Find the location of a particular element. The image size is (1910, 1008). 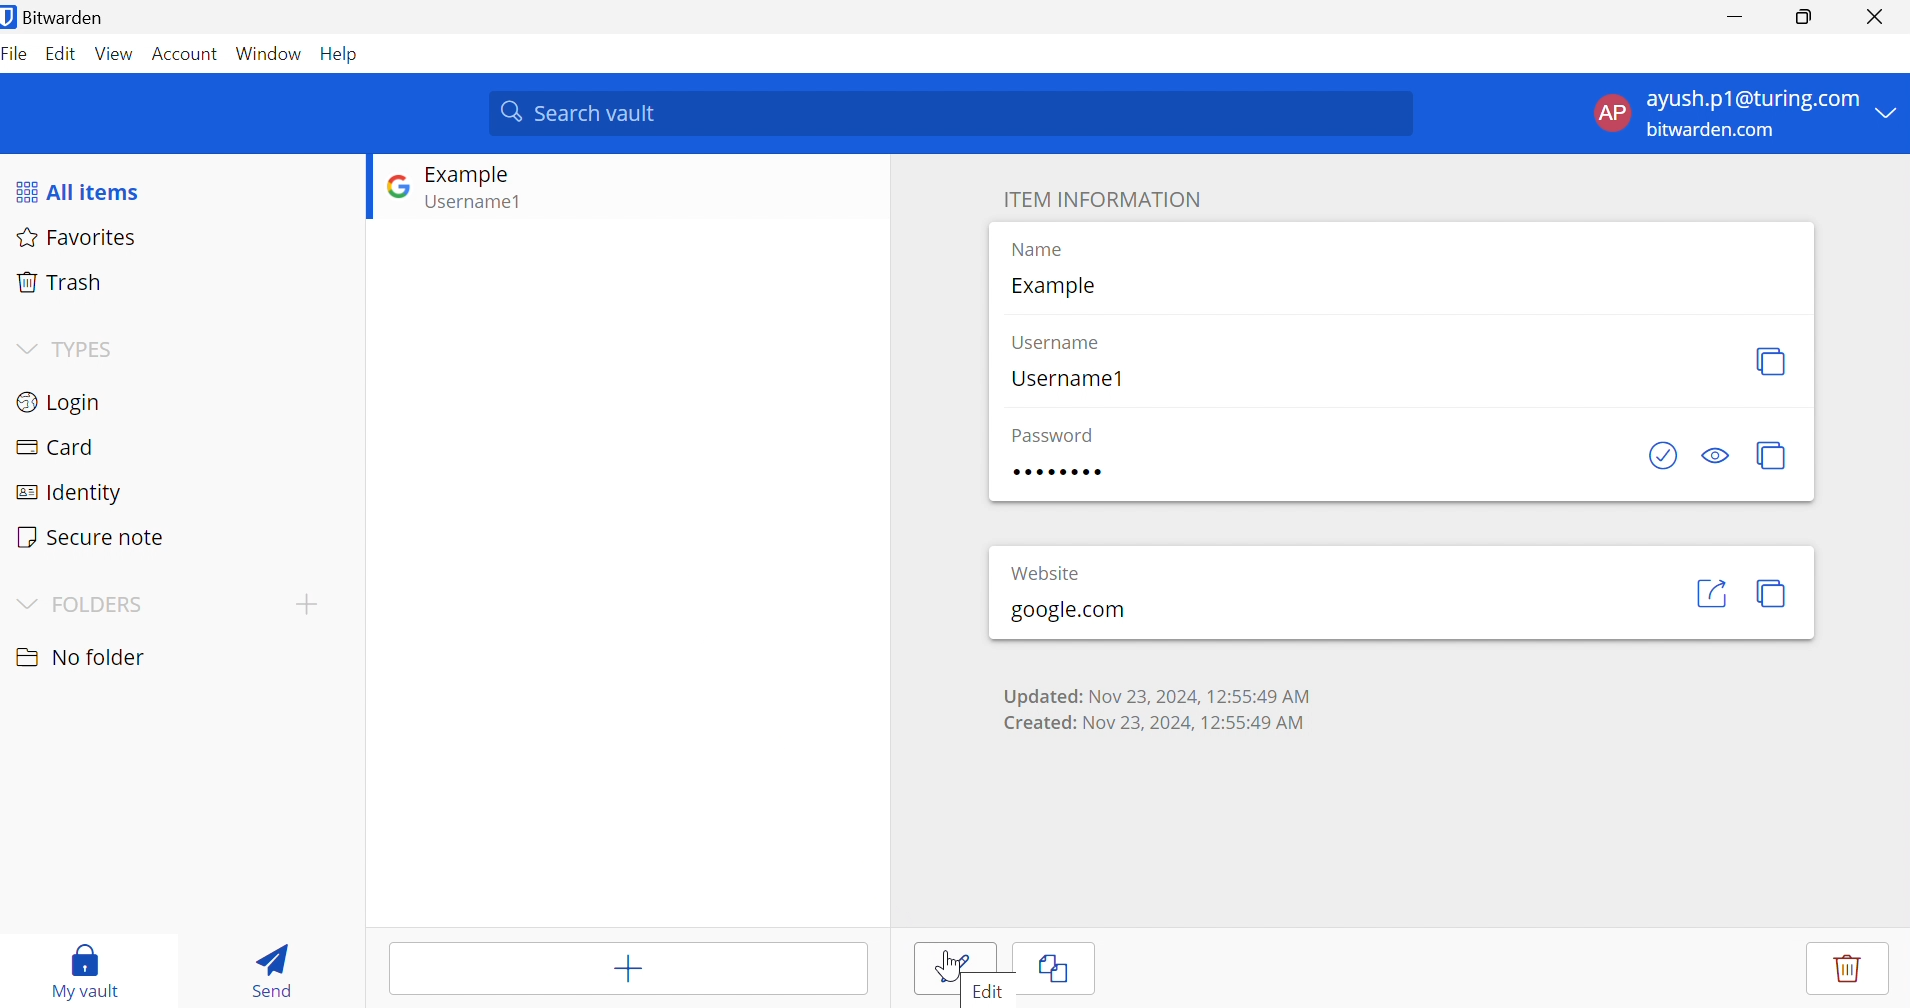

google.com is located at coordinates (1066, 611).